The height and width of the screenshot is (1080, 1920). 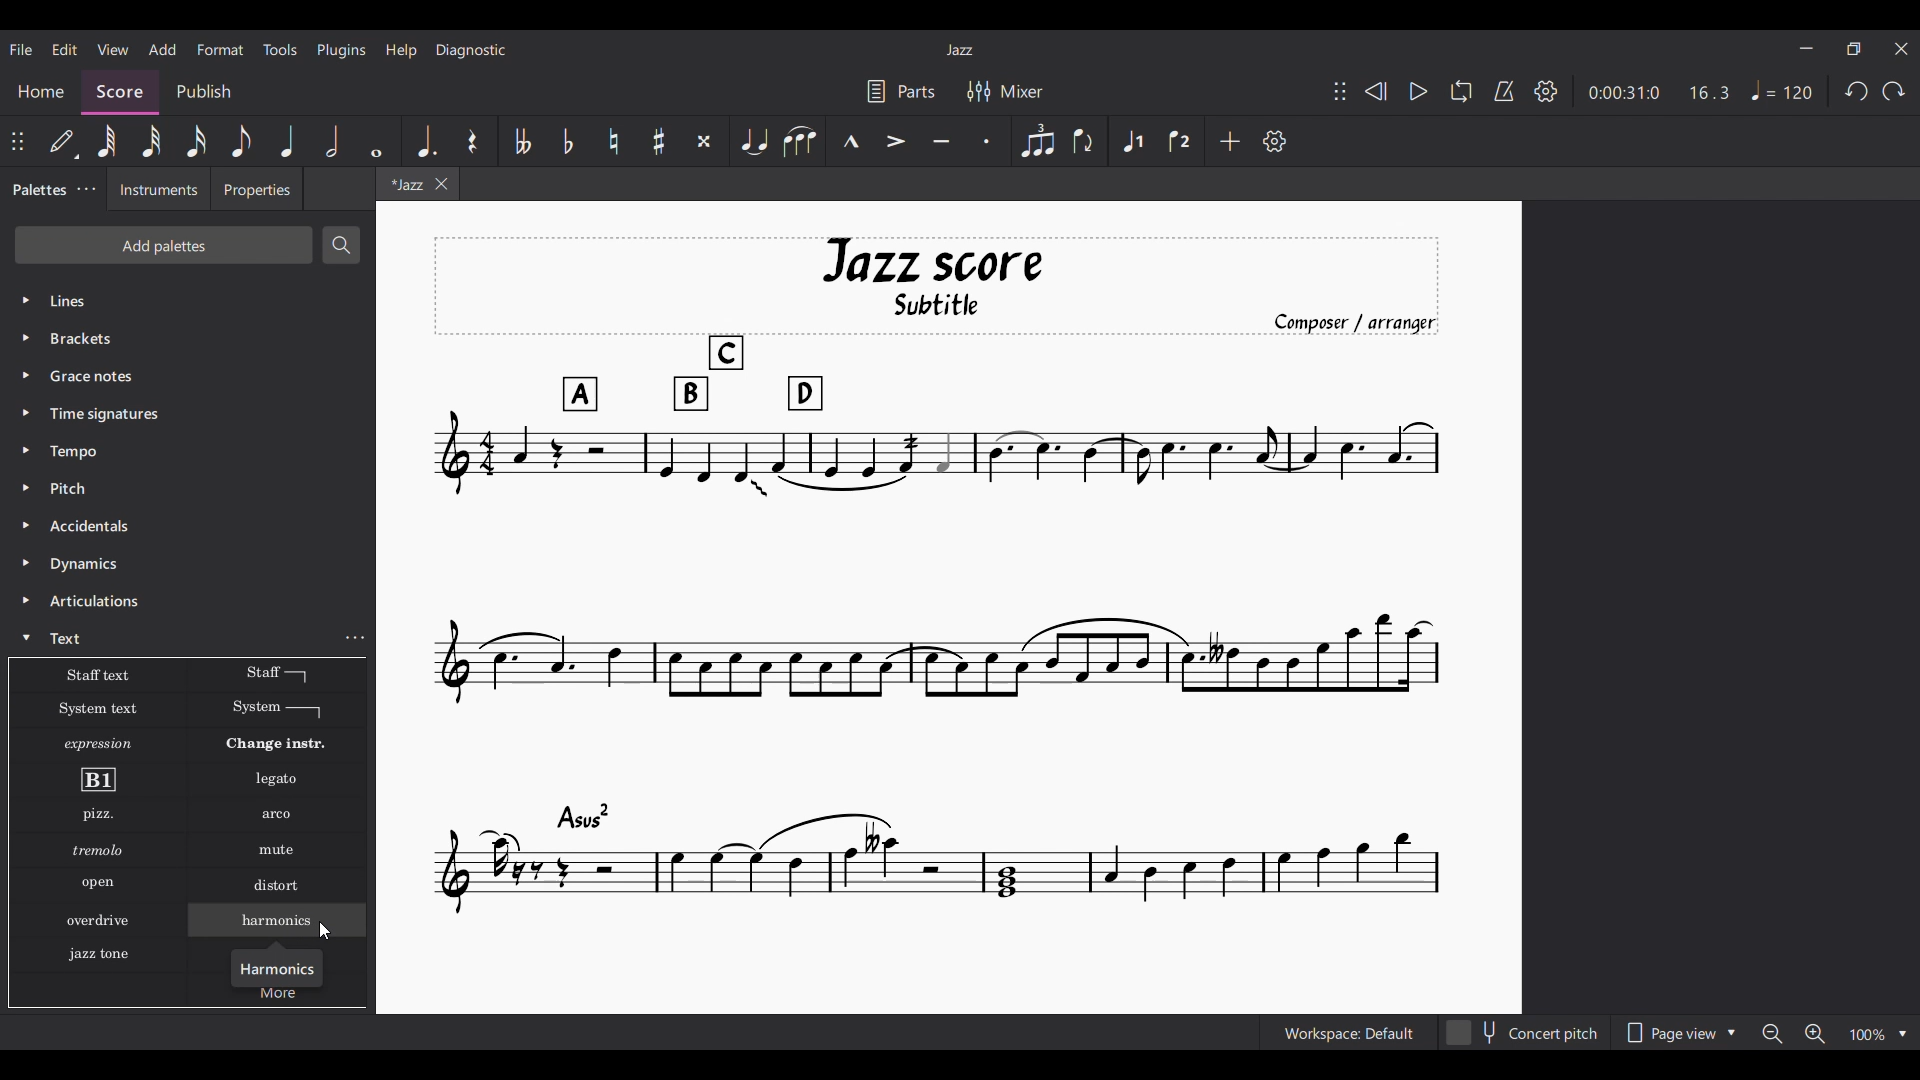 What do you see at coordinates (150, 141) in the screenshot?
I see `32nd note` at bounding box center [150, 141].